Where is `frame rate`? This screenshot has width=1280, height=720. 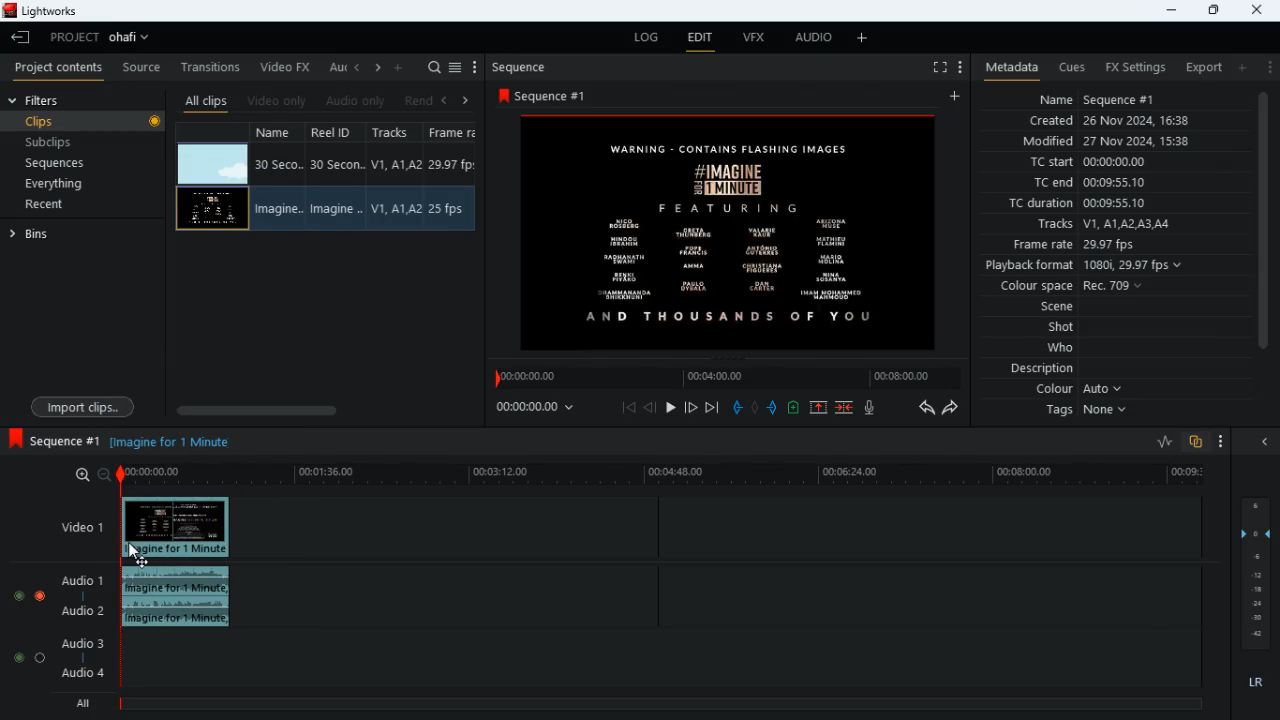 frame rate is located at coordinates (1074, 246).